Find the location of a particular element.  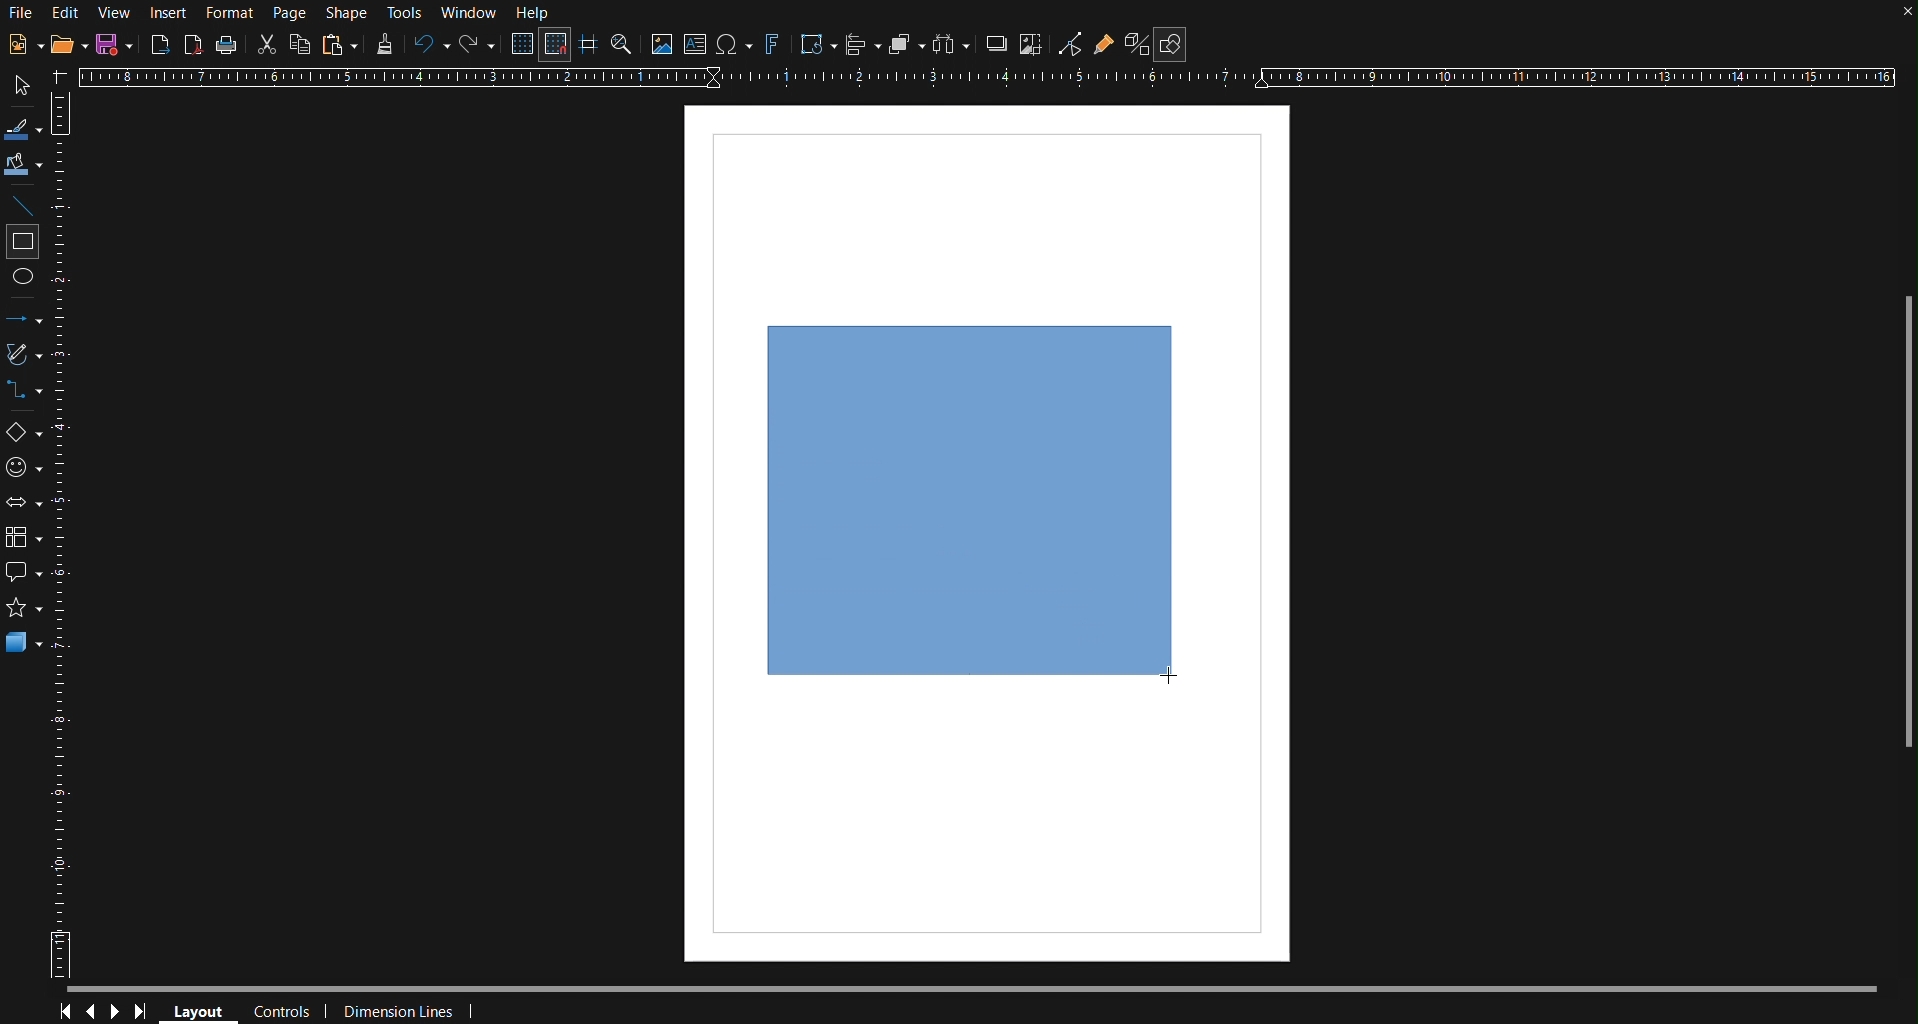

Fontworks is located at coordinates (771, 44).